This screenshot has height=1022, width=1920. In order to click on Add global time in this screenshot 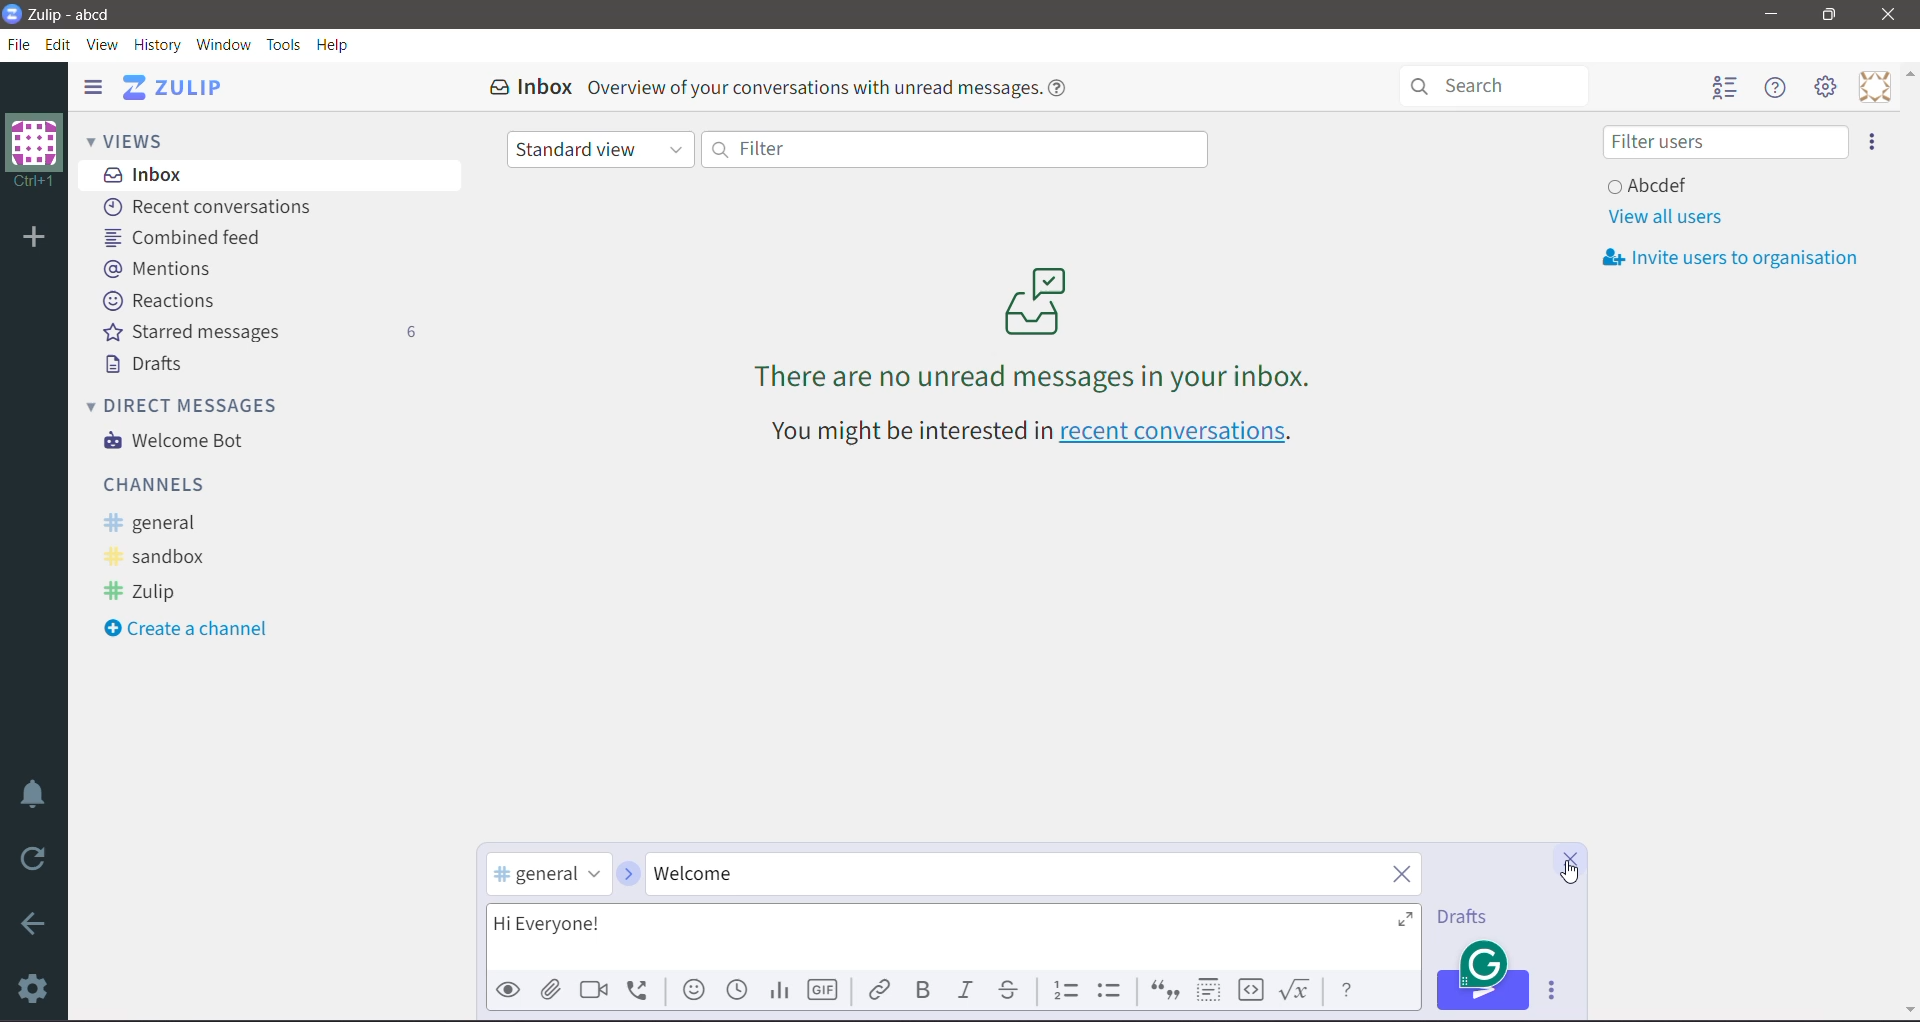, I will do `click(739, 990)`.